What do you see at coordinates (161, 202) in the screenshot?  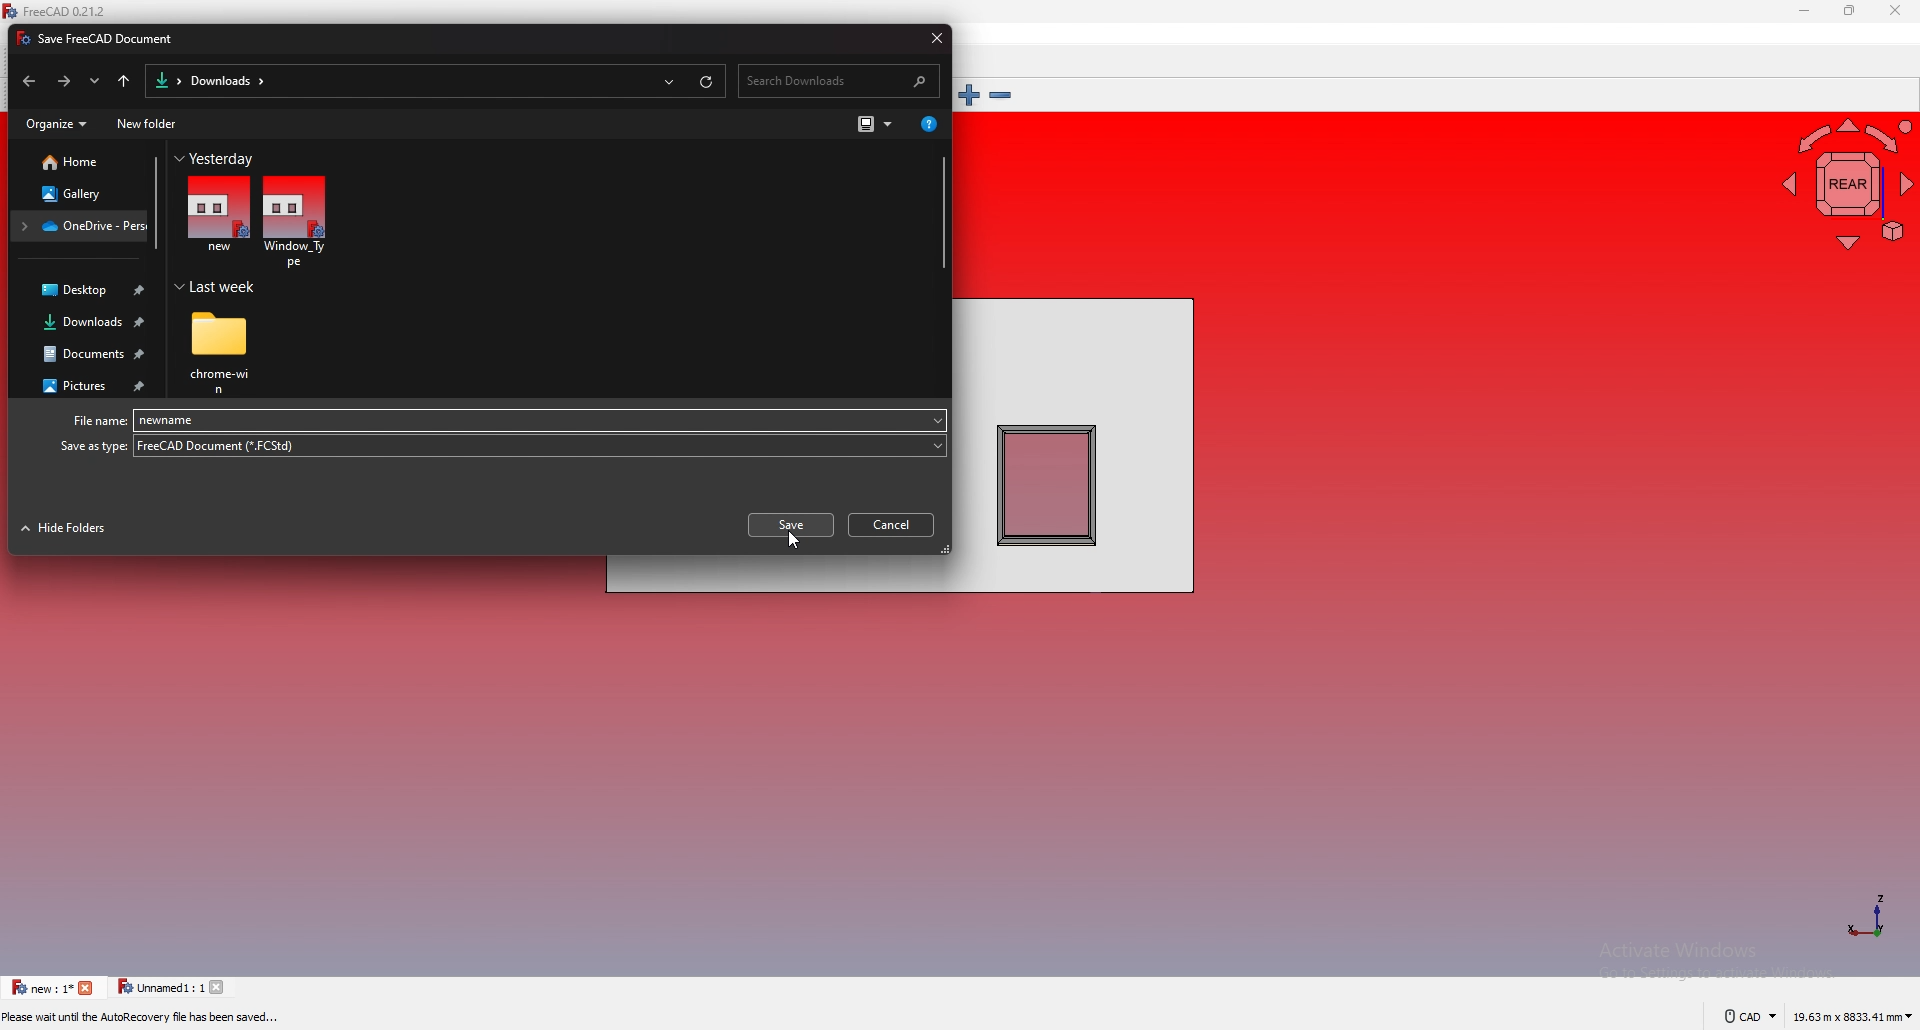 I see `scroll bar` at bounding box center [161, 202].